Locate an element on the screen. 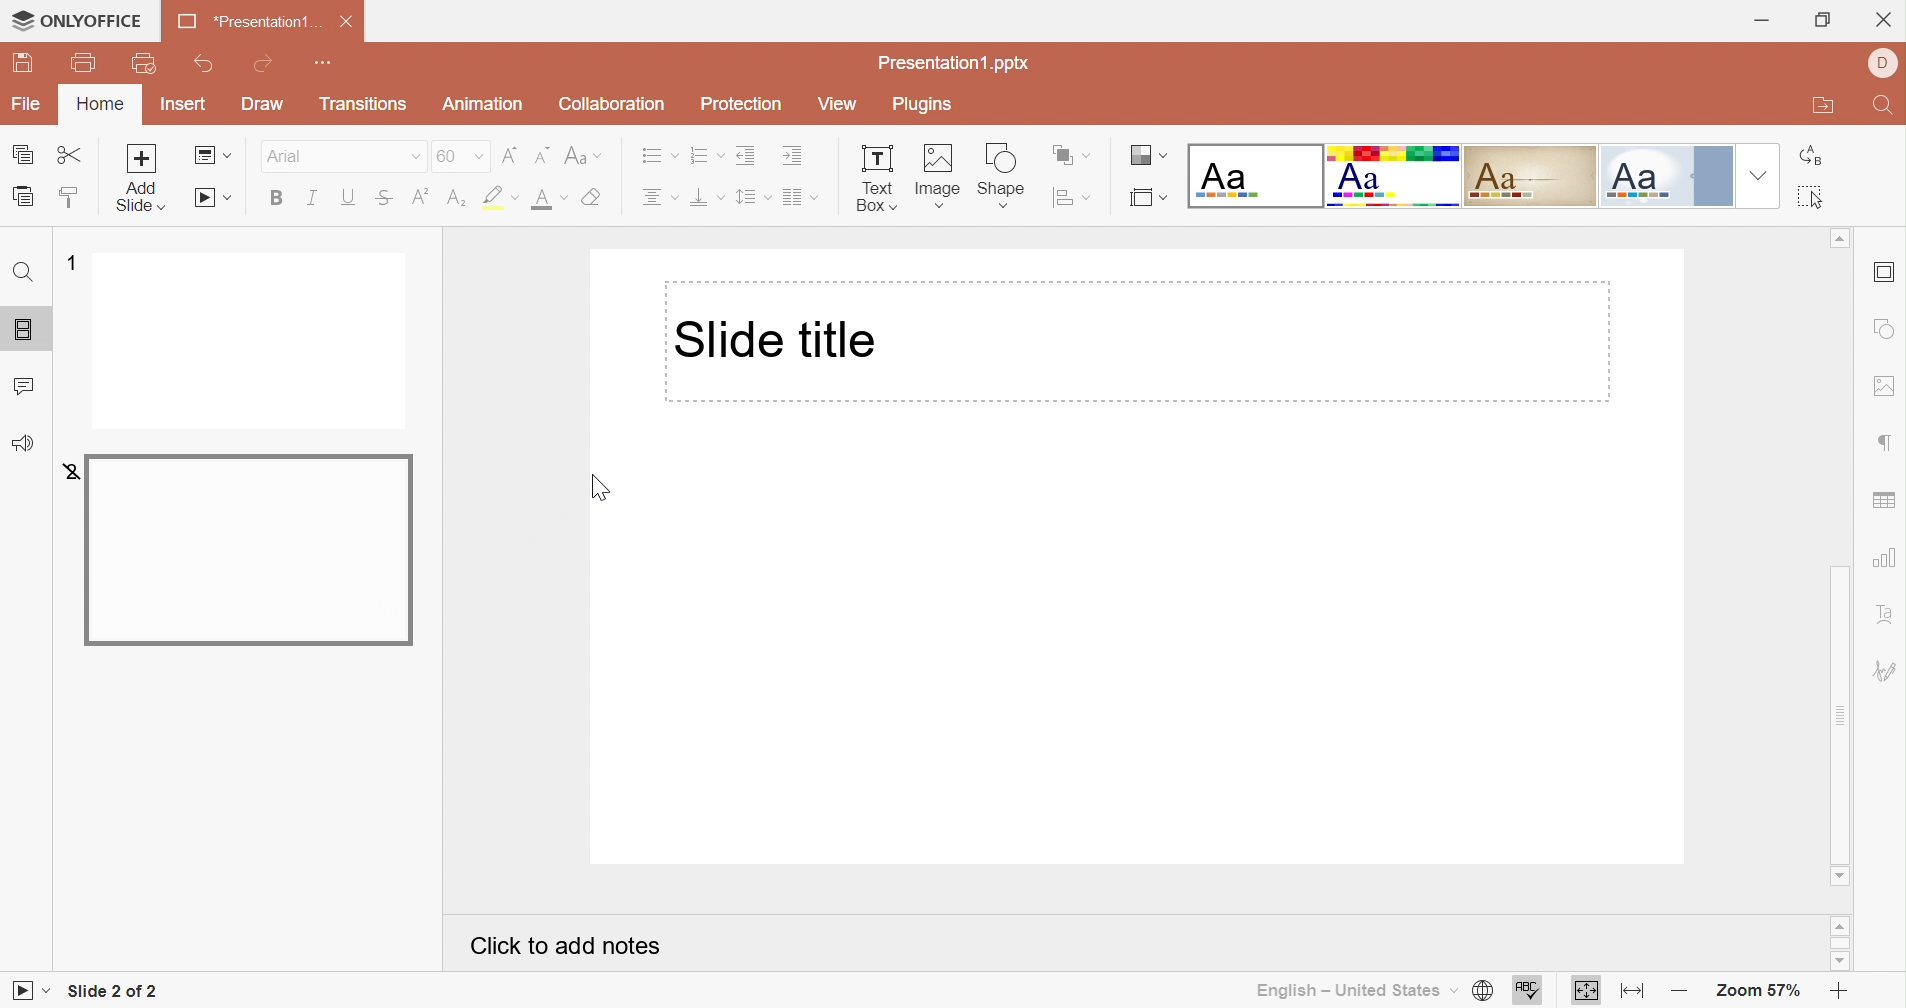  Close is located at coordinates (1886, 19).